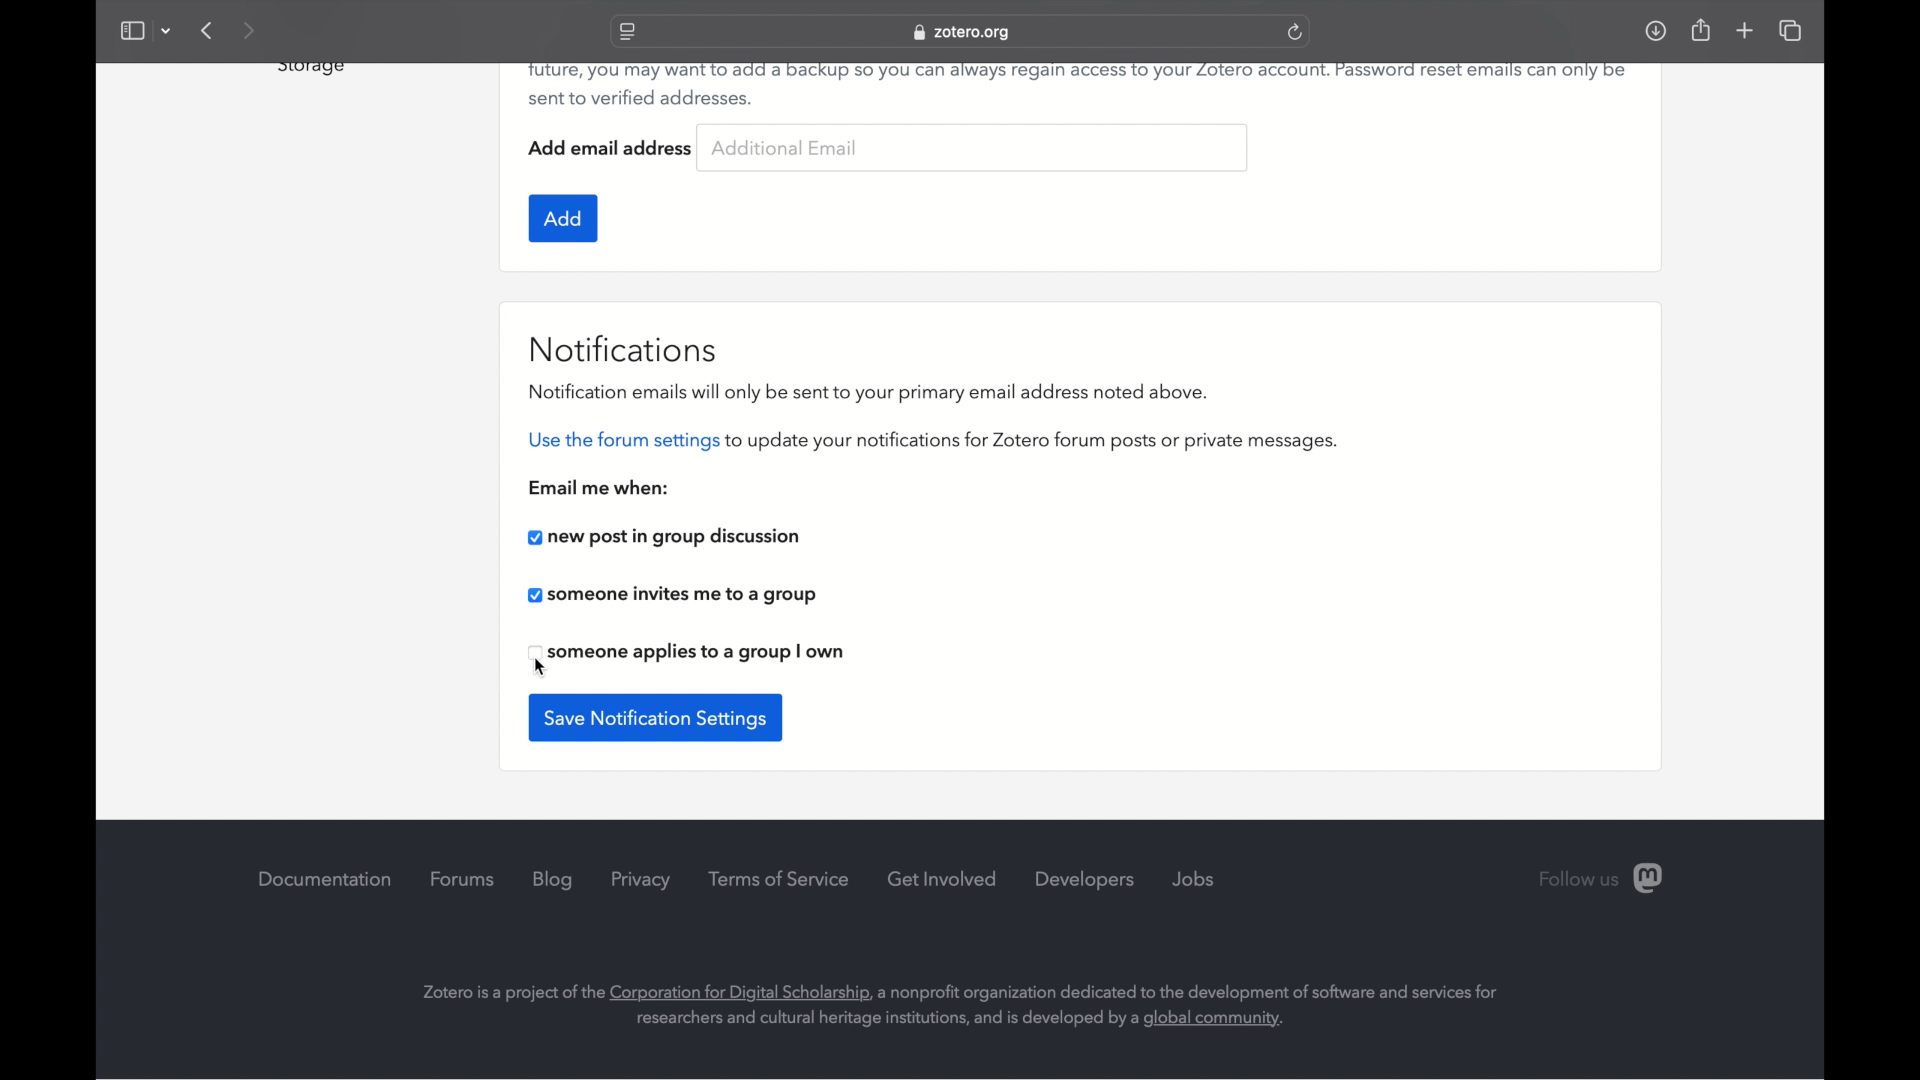  I want to click on terms of service, so click(778, 878).